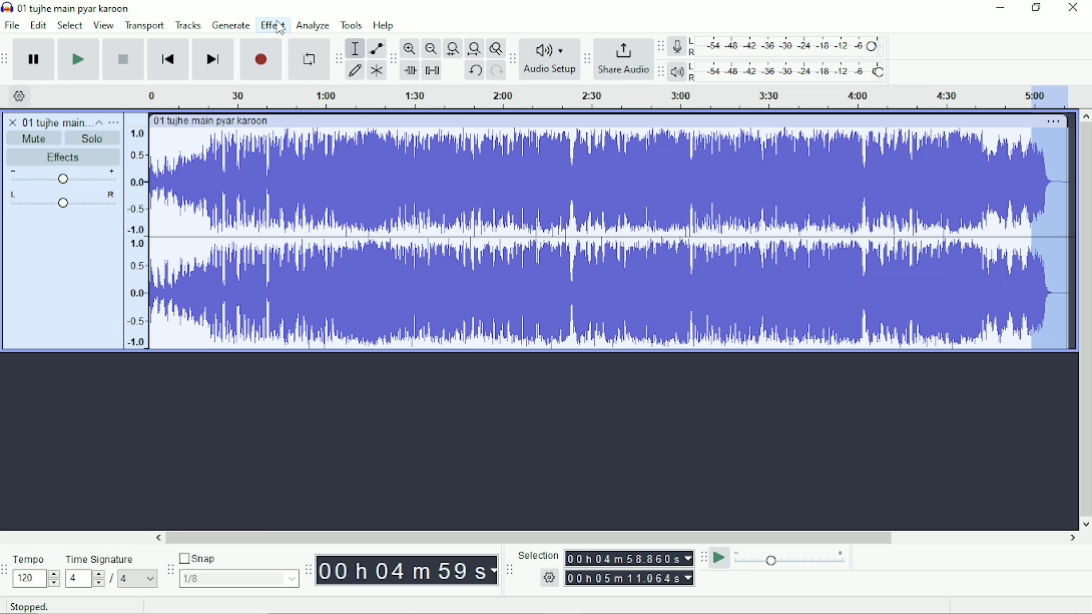 This screenshot has height=614, width=1092. I want to click on 00h00m00.000s, so click(630, 559).